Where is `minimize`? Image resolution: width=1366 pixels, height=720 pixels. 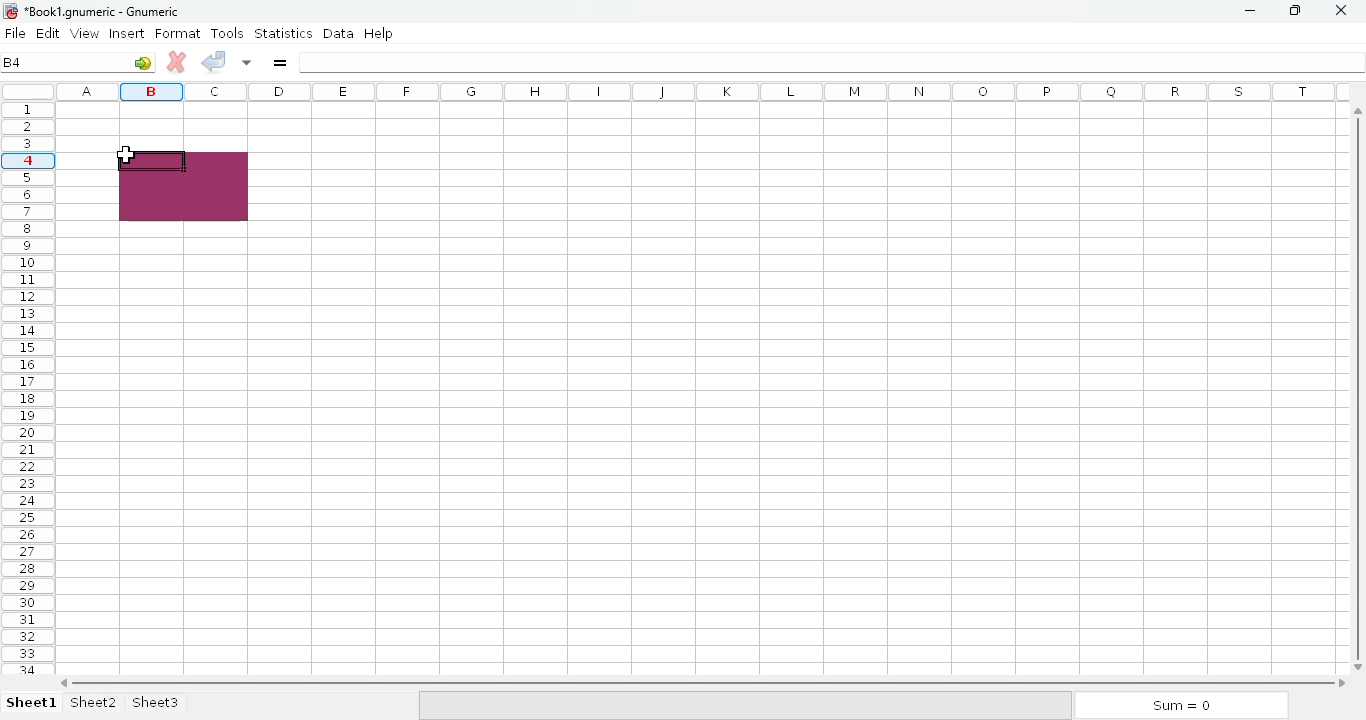 minimize is located at coordinates (1250, 11).